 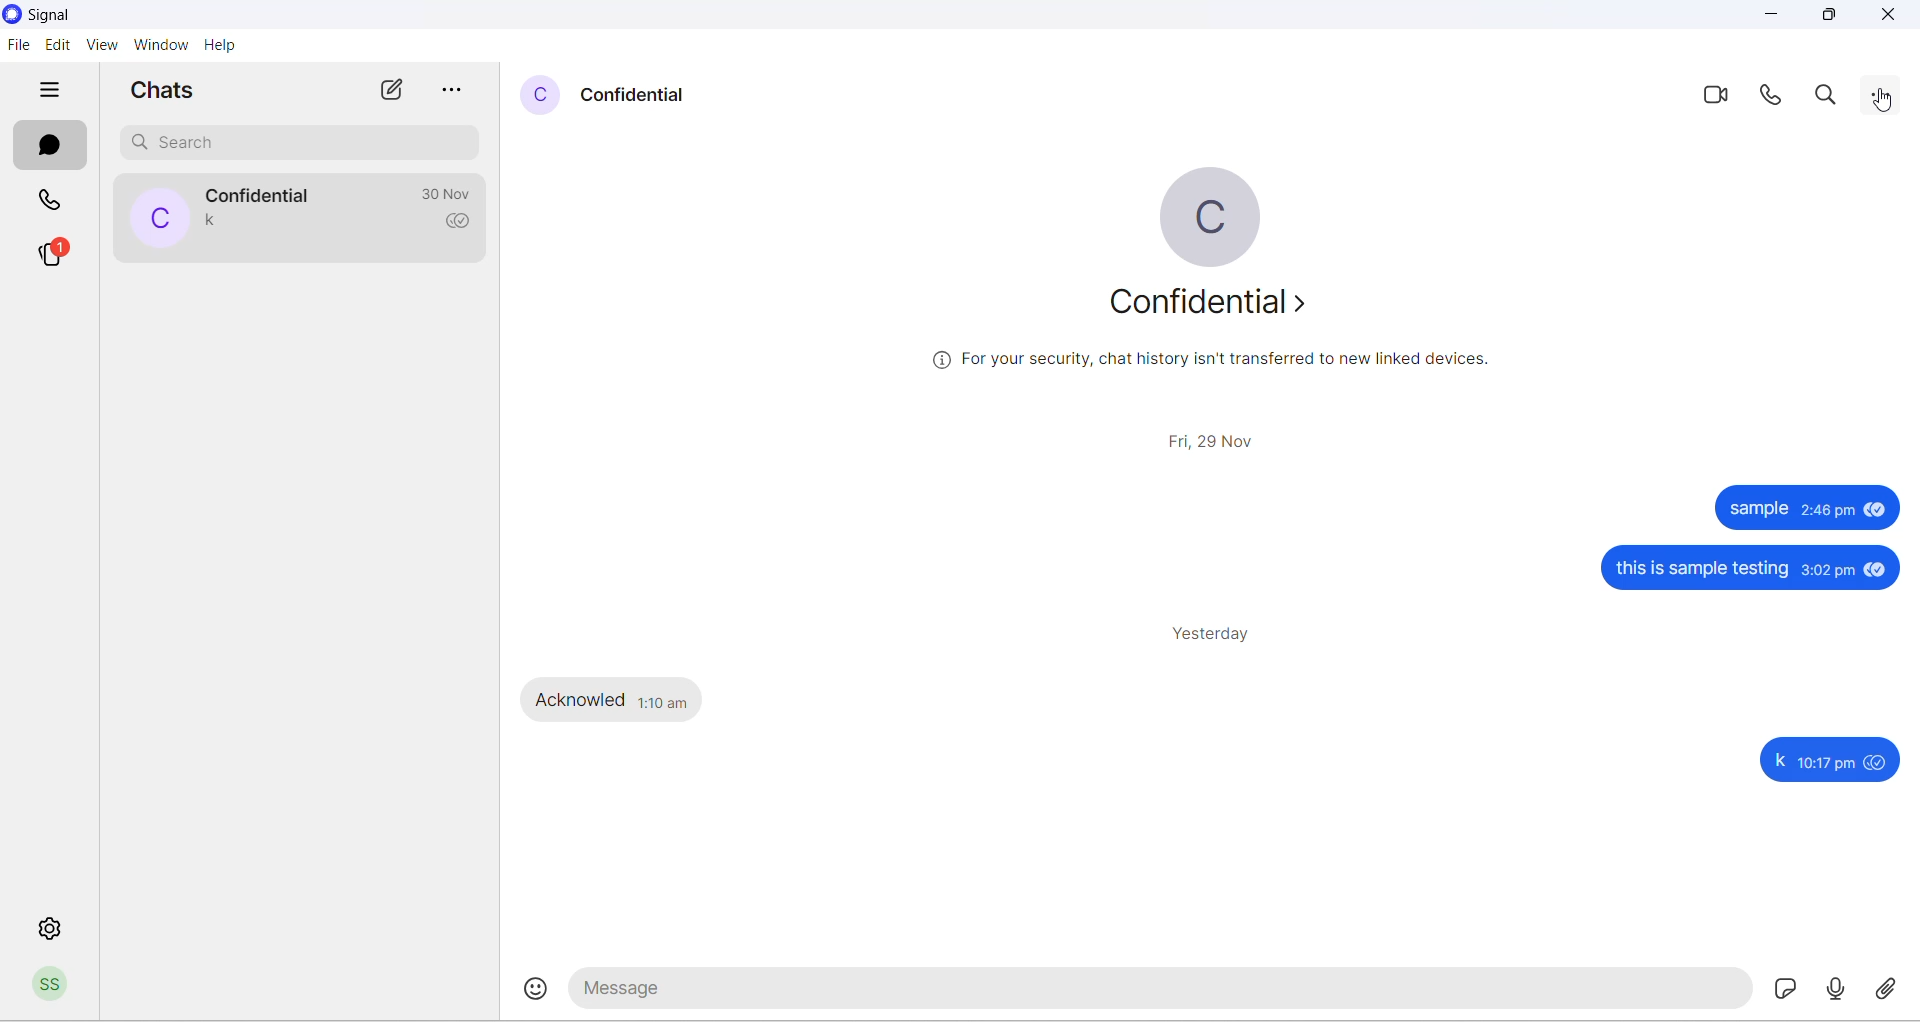 What do you see at coordinates (100, 45) in the screenshot?
I see `view` at bounding box center [100, 45].